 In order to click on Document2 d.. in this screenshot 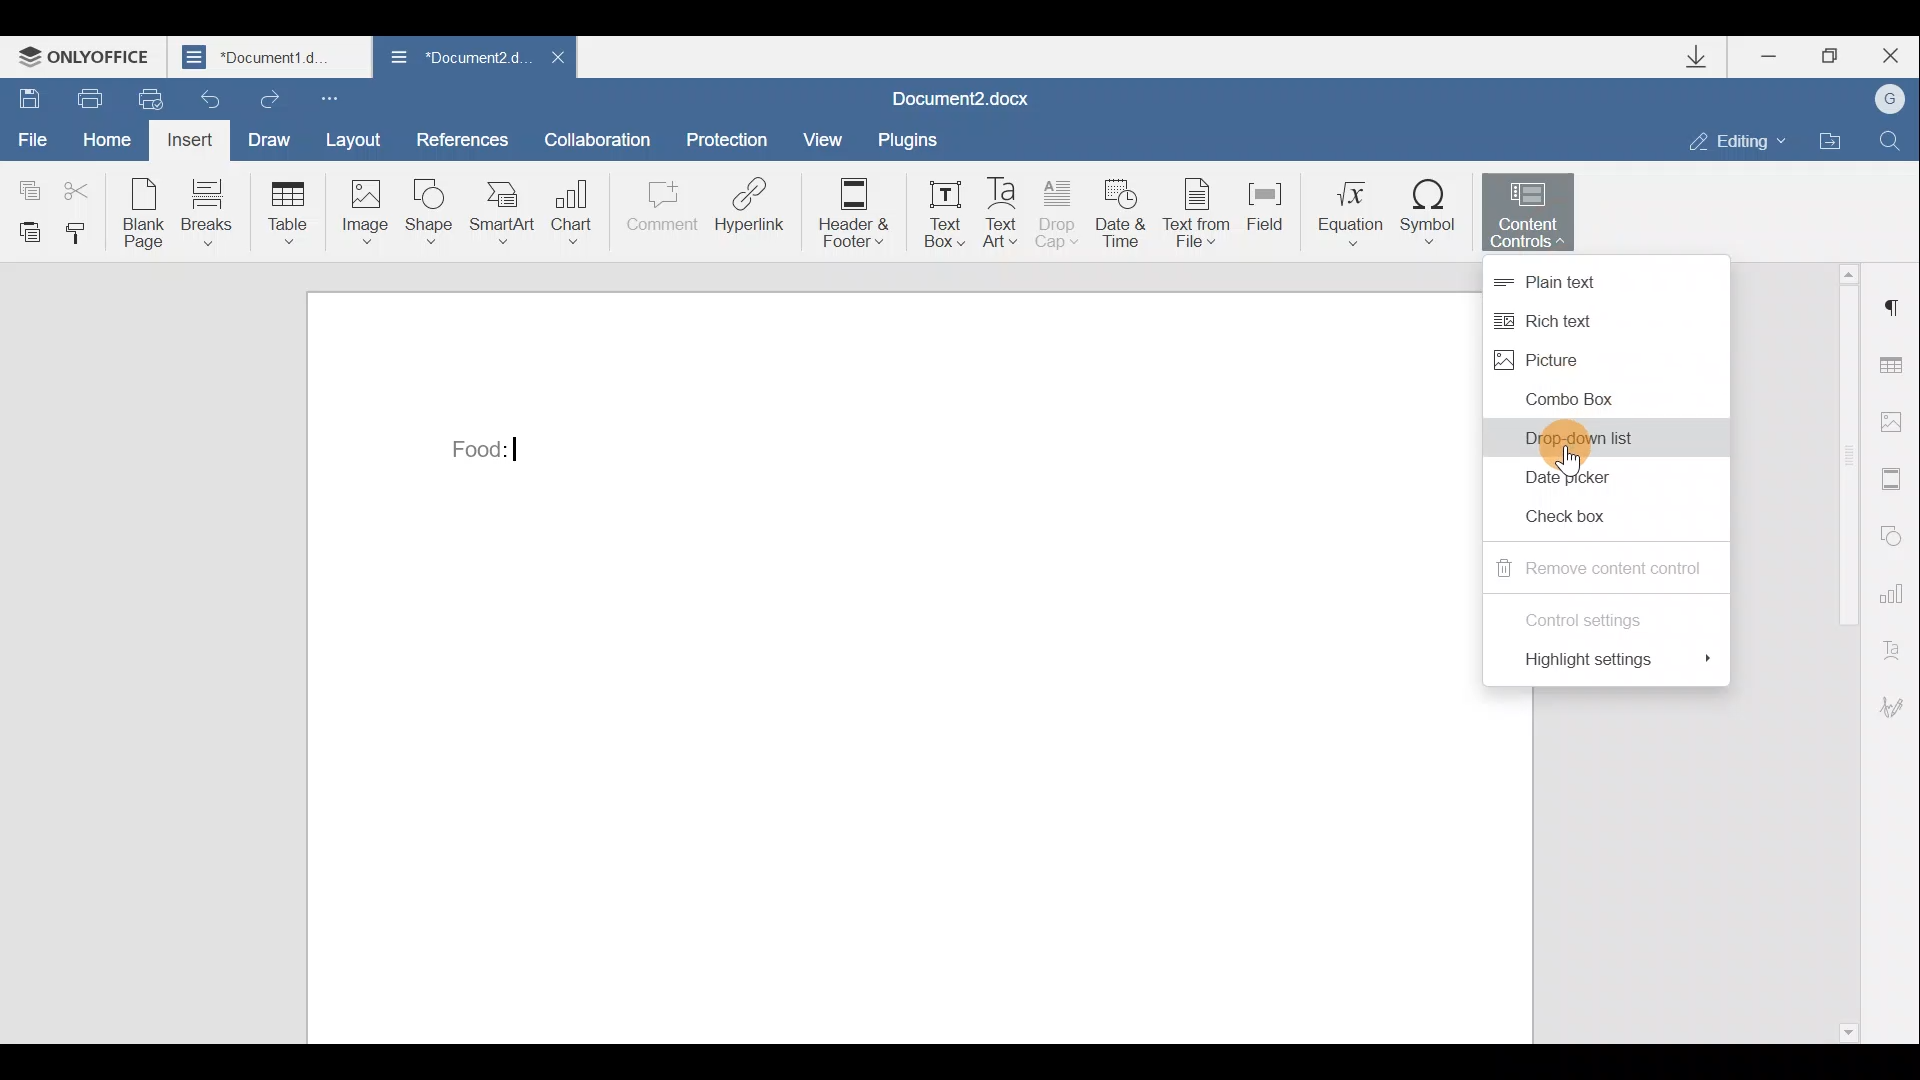, I will do `click(458, 61)`.